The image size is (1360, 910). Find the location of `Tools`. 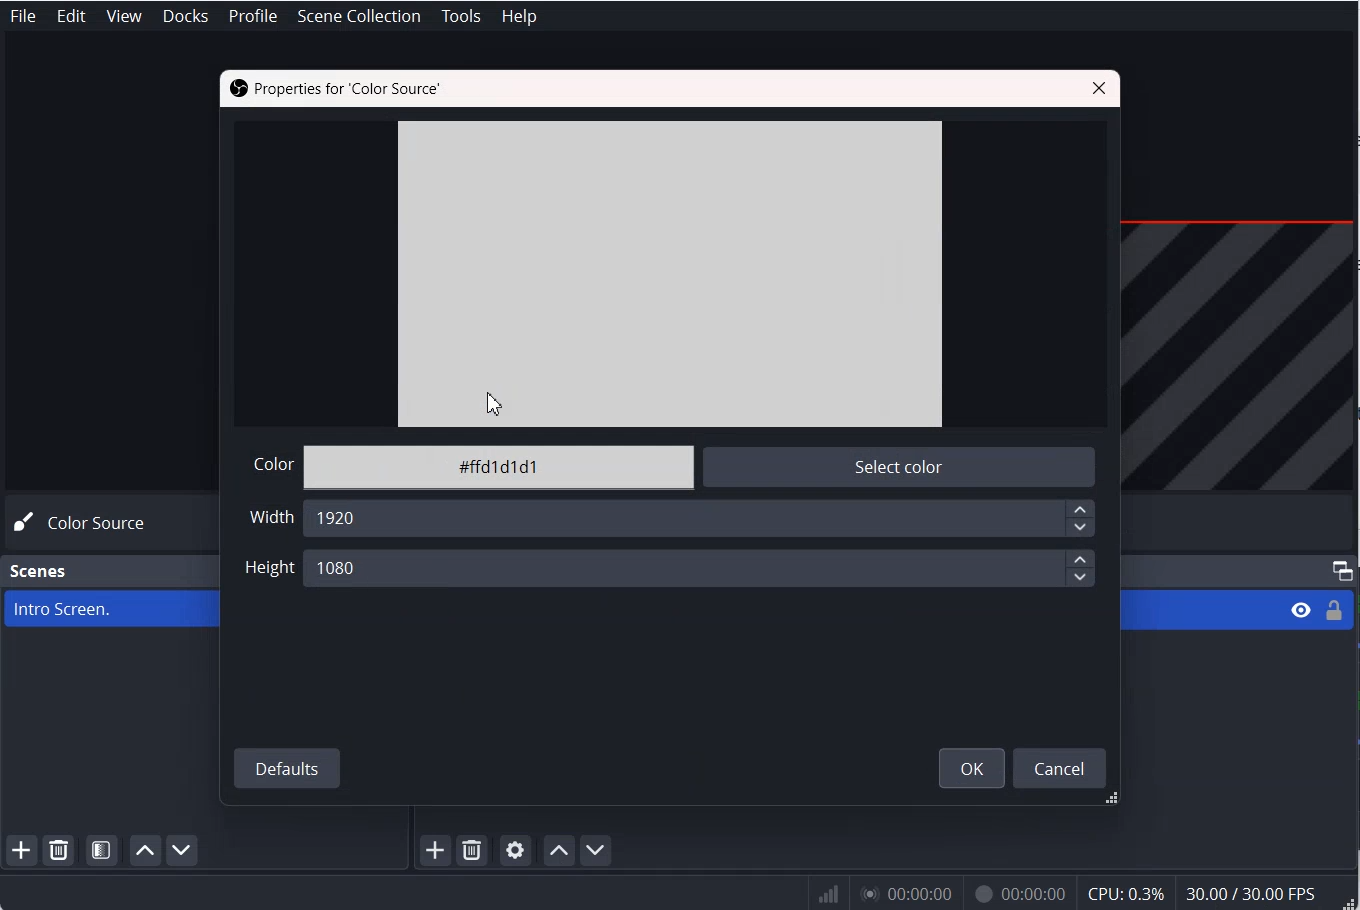

Tools is located at coordinates (461, 16).